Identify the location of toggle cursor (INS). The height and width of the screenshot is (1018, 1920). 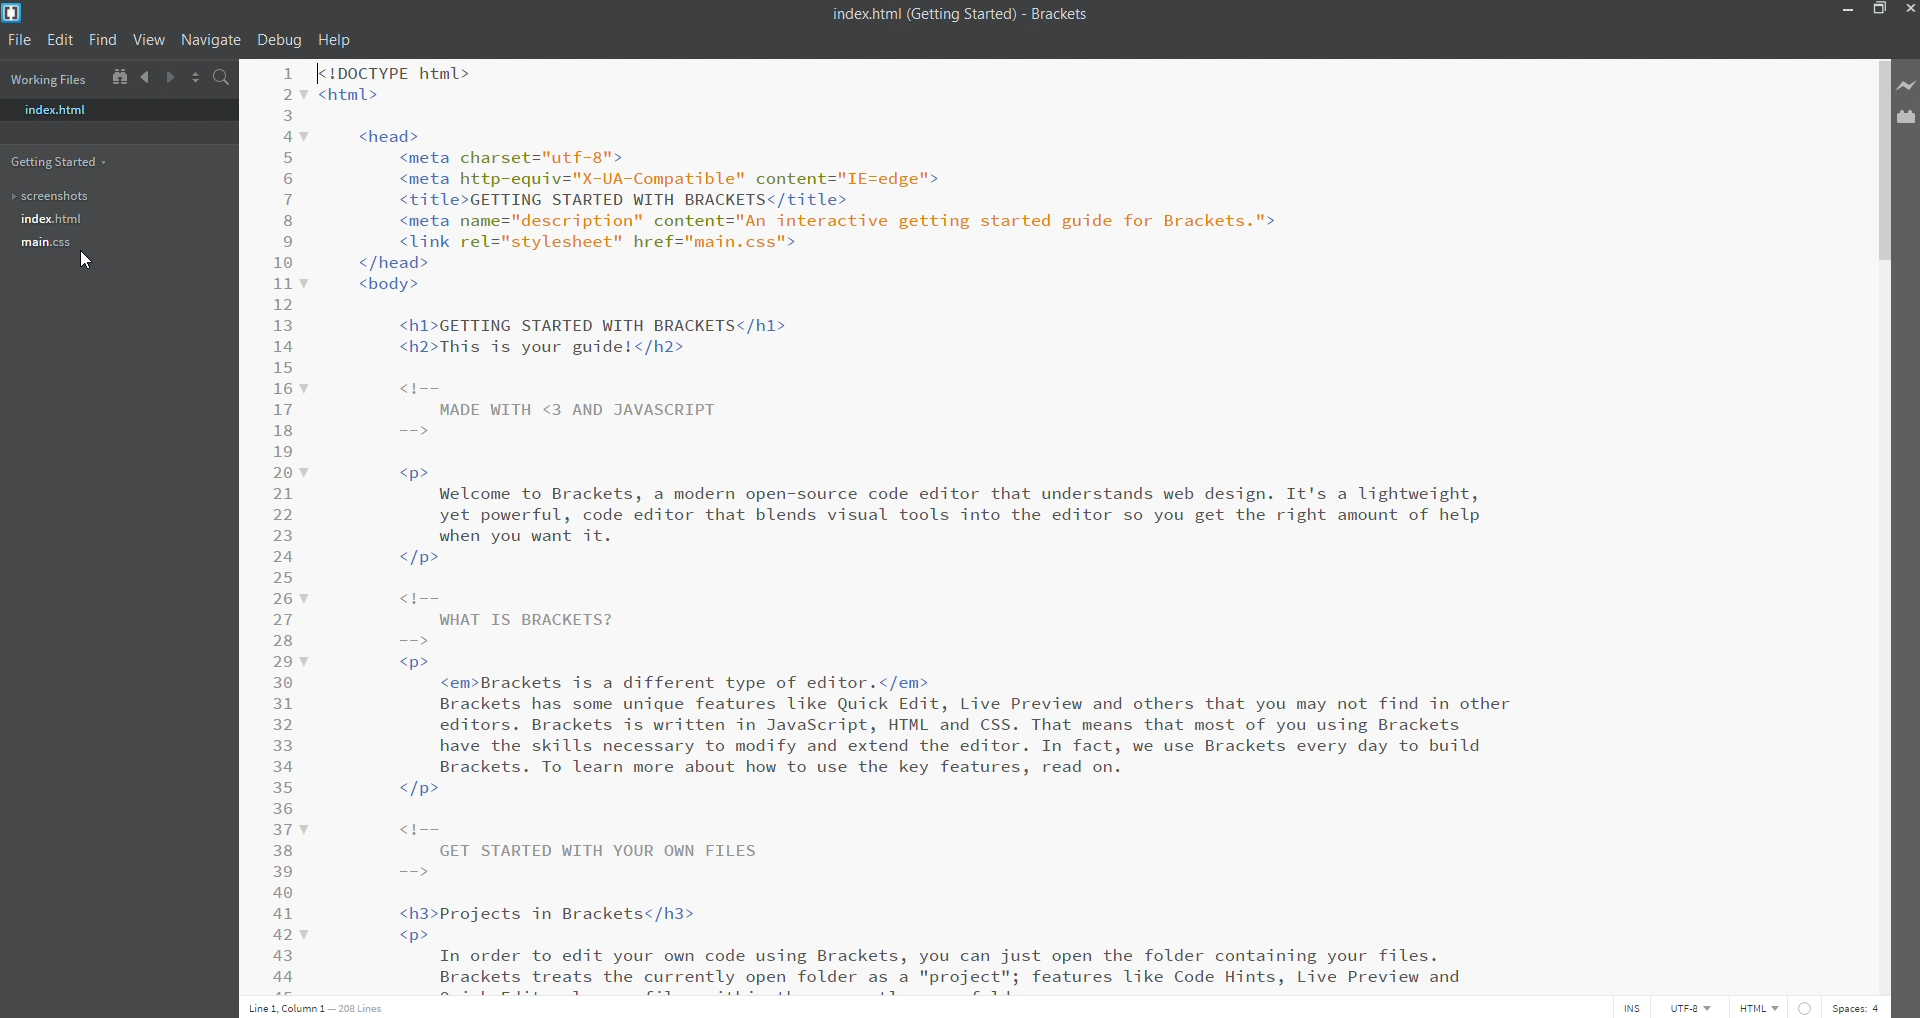
(1632, 1006).